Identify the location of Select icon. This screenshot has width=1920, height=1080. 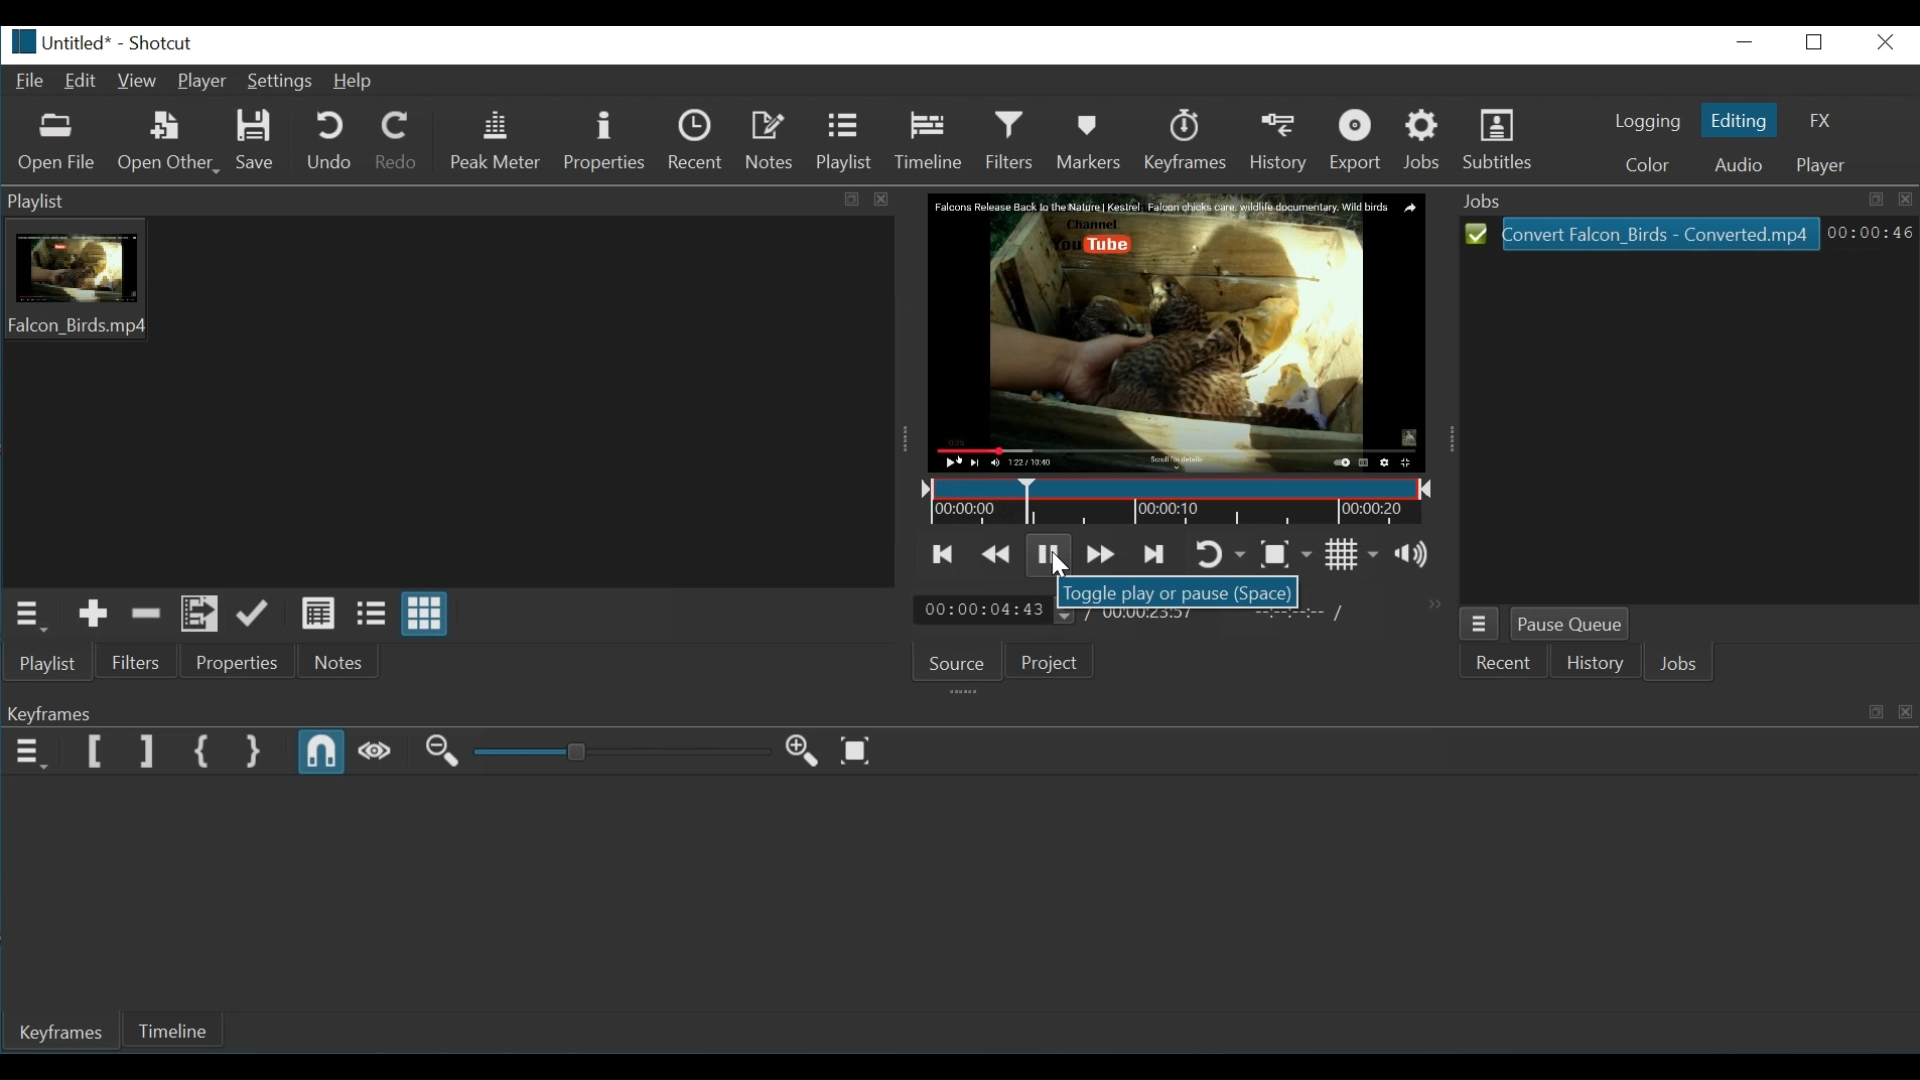
(1476, 235).